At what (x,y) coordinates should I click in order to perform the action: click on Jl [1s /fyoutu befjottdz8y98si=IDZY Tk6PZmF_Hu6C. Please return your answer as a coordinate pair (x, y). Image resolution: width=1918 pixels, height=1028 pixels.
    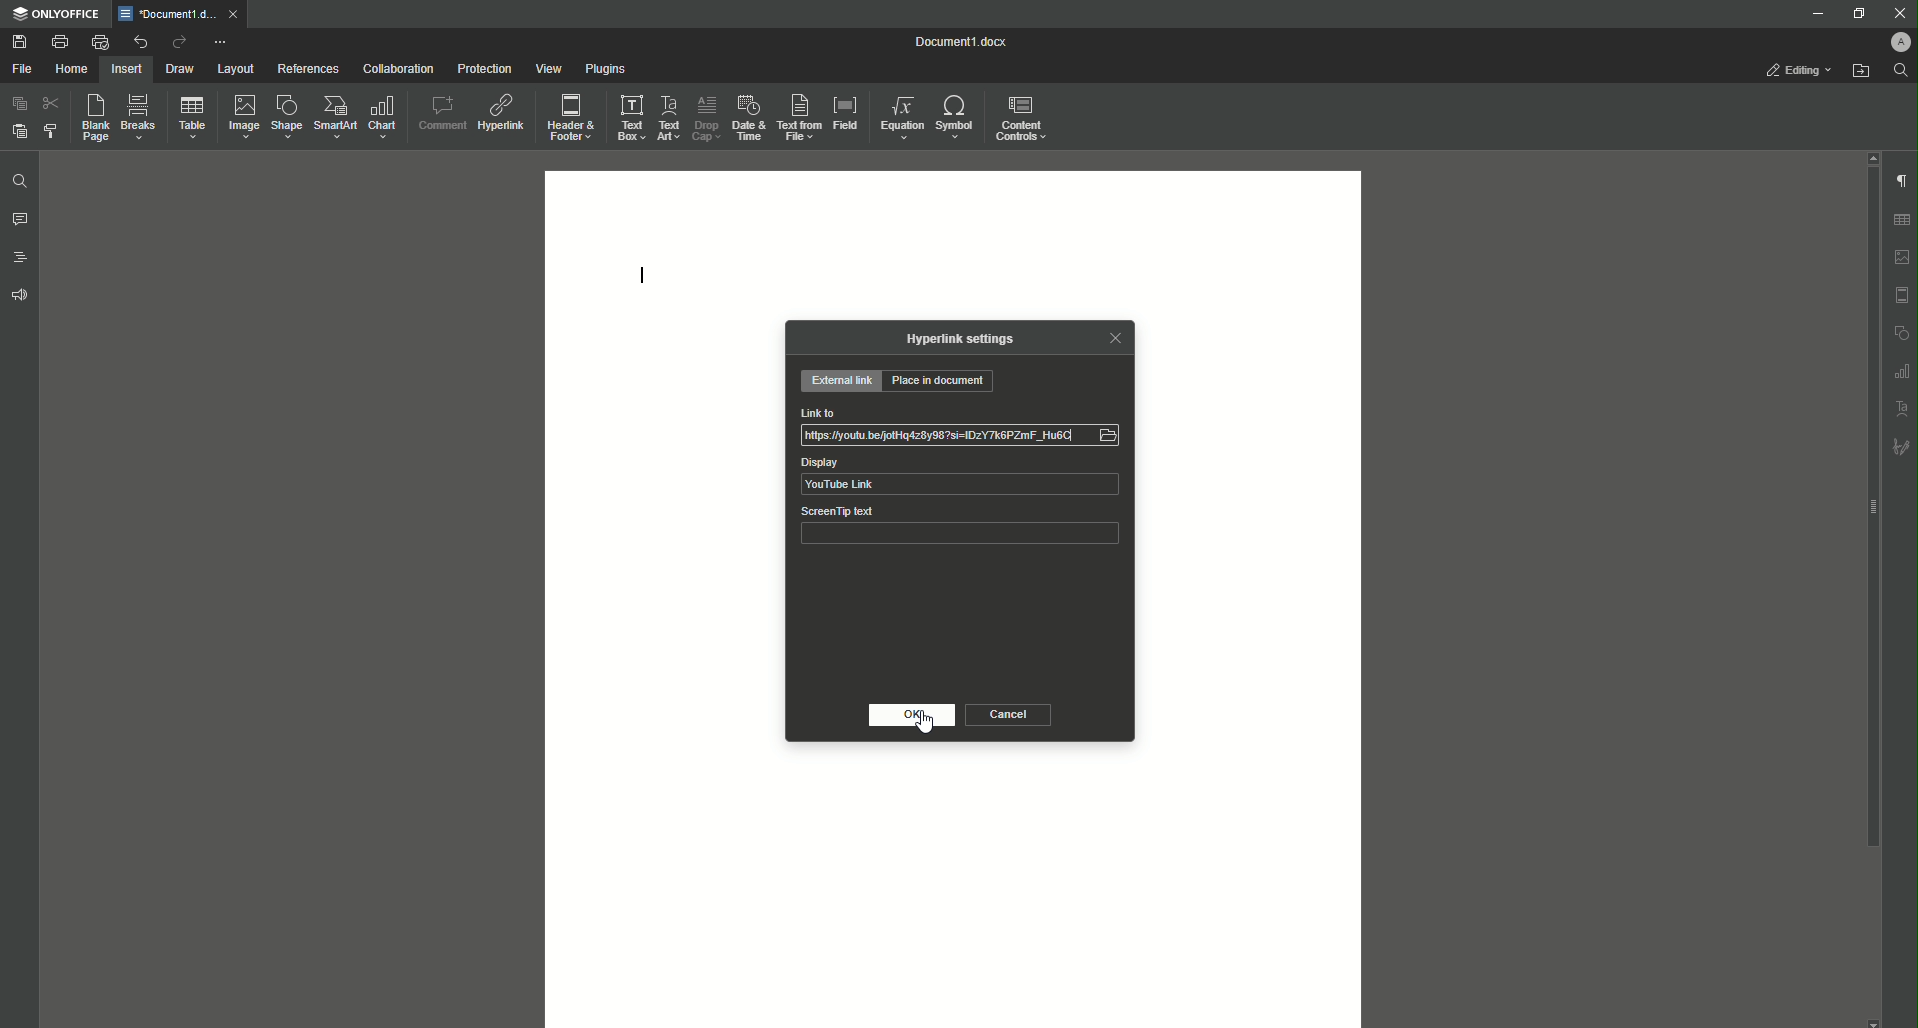
    Looking at the image, I should click on (956, 437).